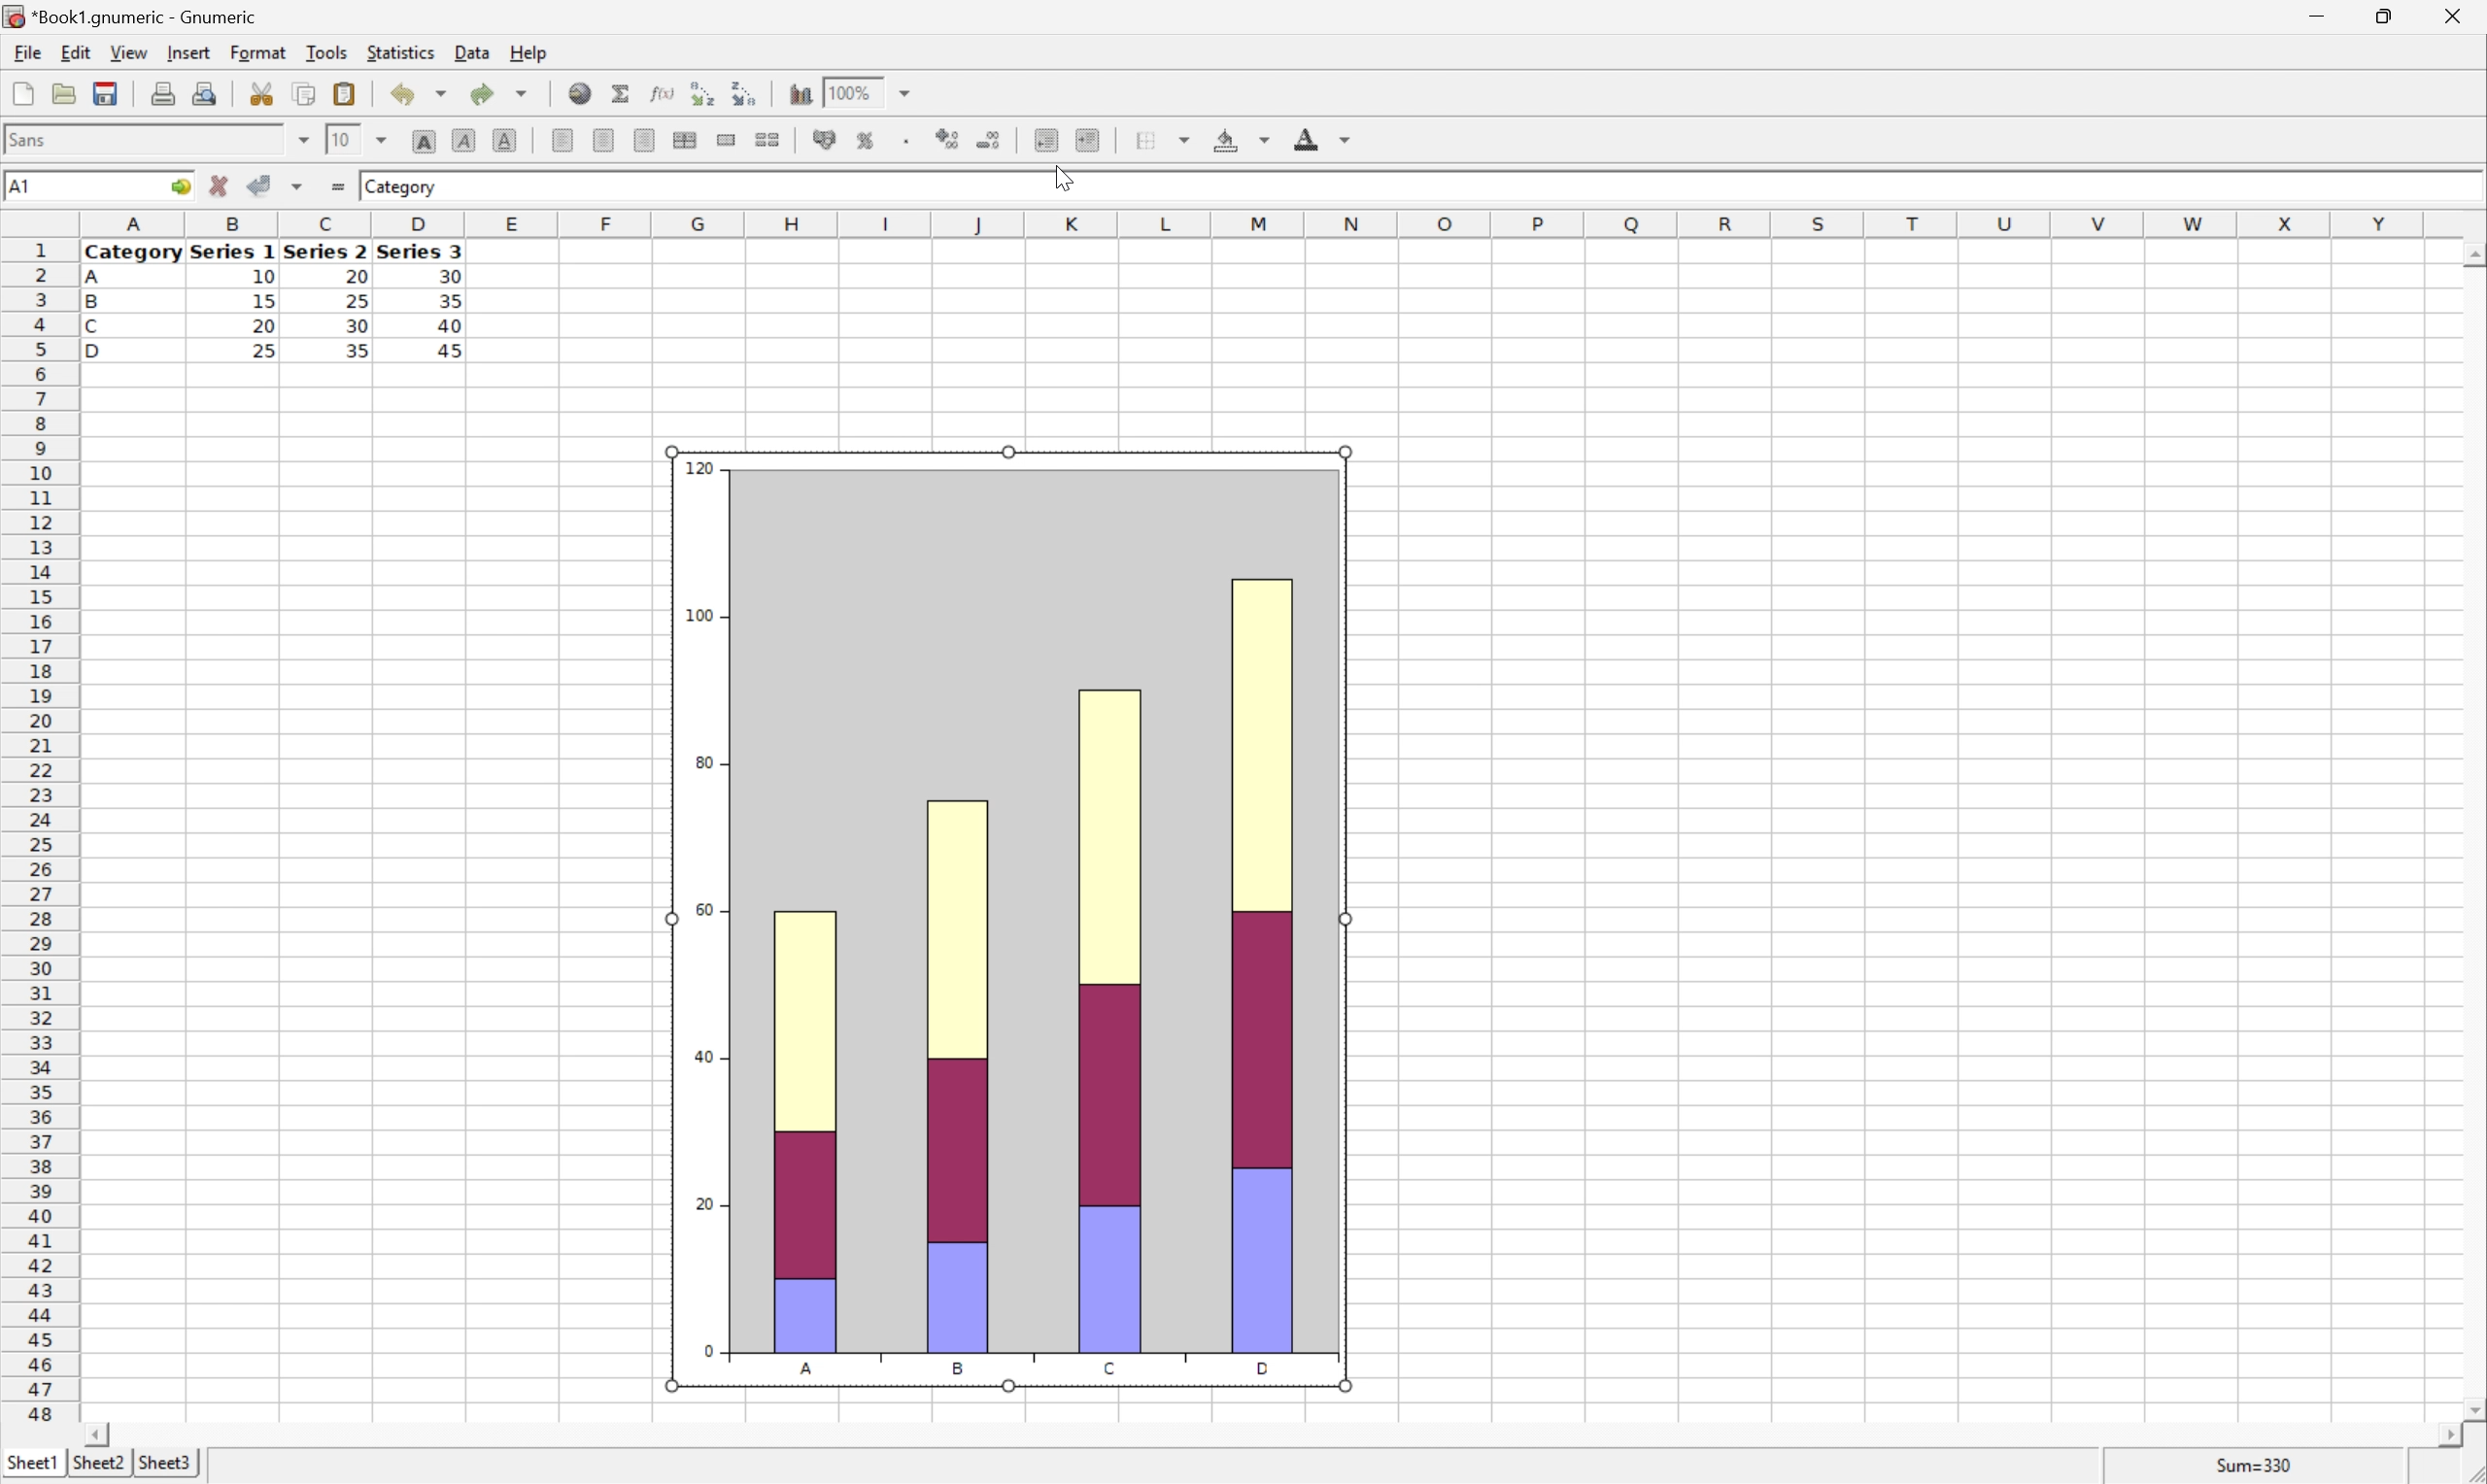 This screenshot has height=1484, width=2487. What do you see at coordinates (28, 52) in the screenshot?
I see `File` at bounding box center [28, 52].